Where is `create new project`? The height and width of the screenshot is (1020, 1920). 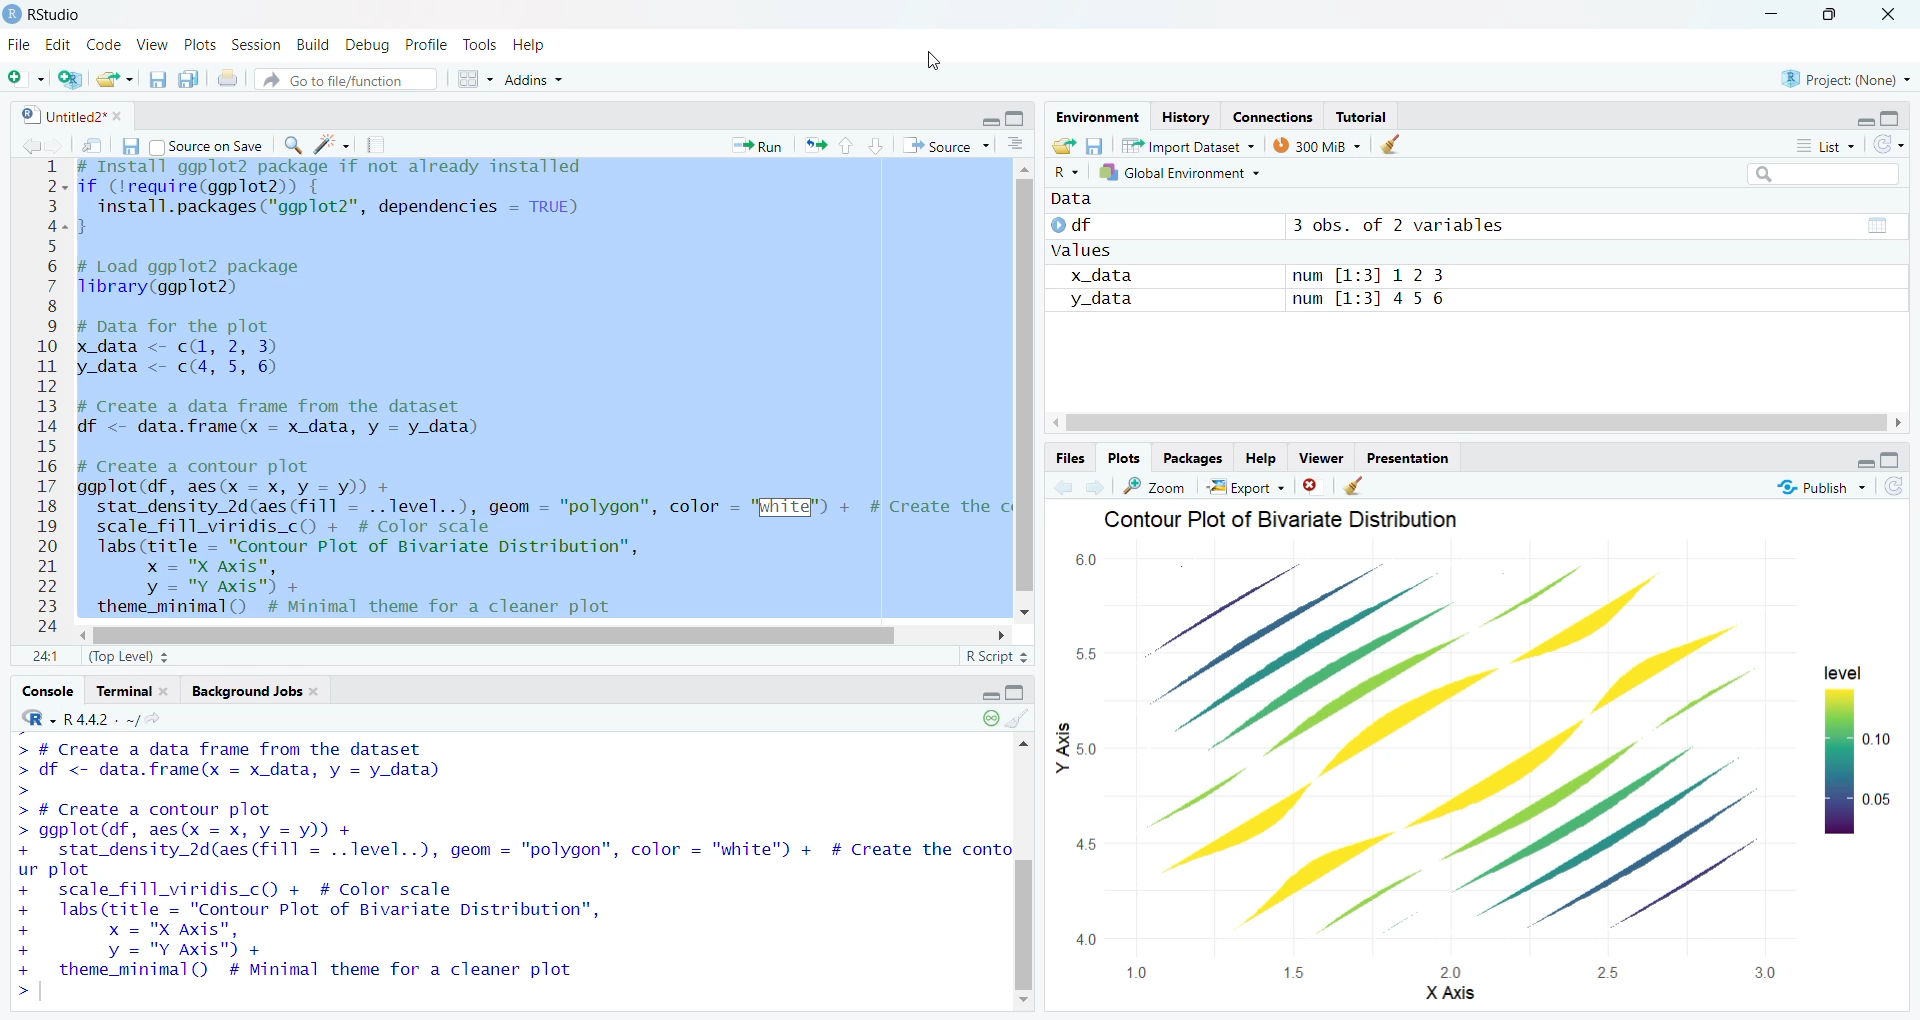 create new project is located at coordinates (67, 77).